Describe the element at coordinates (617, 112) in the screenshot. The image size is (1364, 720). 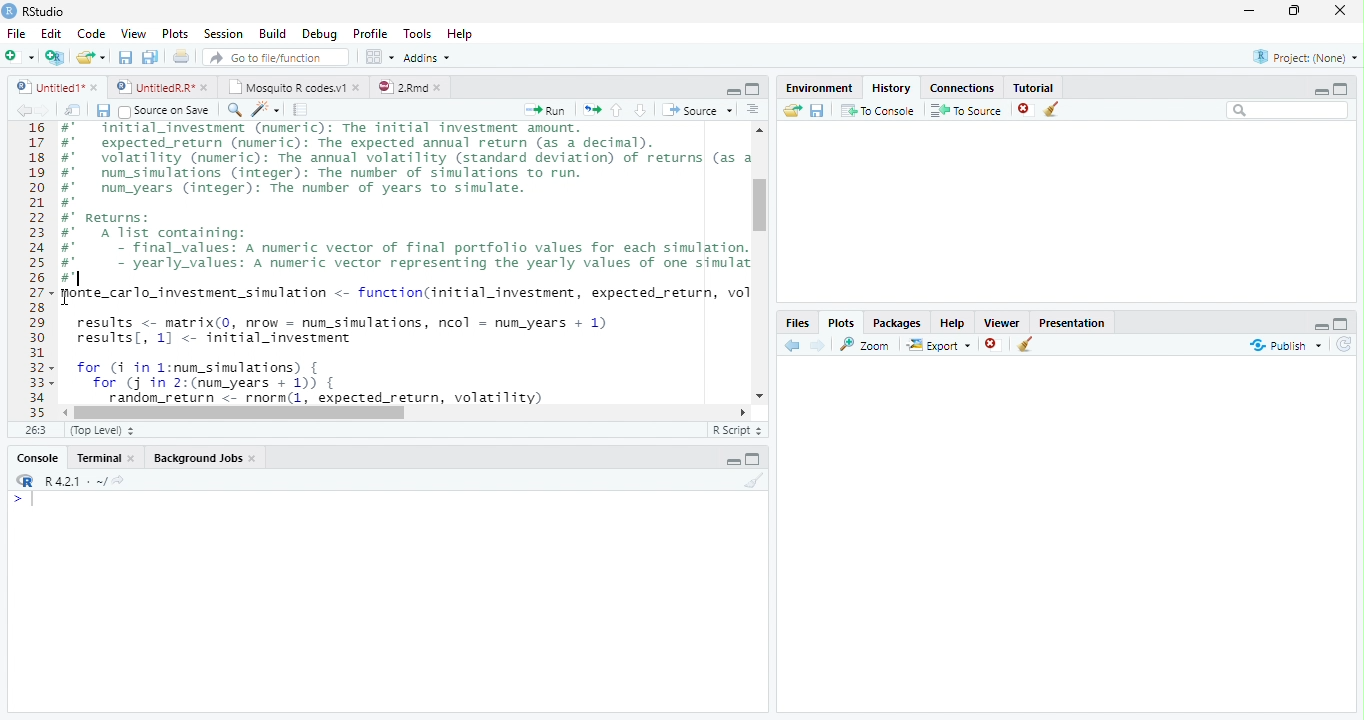
I see `Go to previous section of code` at that location.